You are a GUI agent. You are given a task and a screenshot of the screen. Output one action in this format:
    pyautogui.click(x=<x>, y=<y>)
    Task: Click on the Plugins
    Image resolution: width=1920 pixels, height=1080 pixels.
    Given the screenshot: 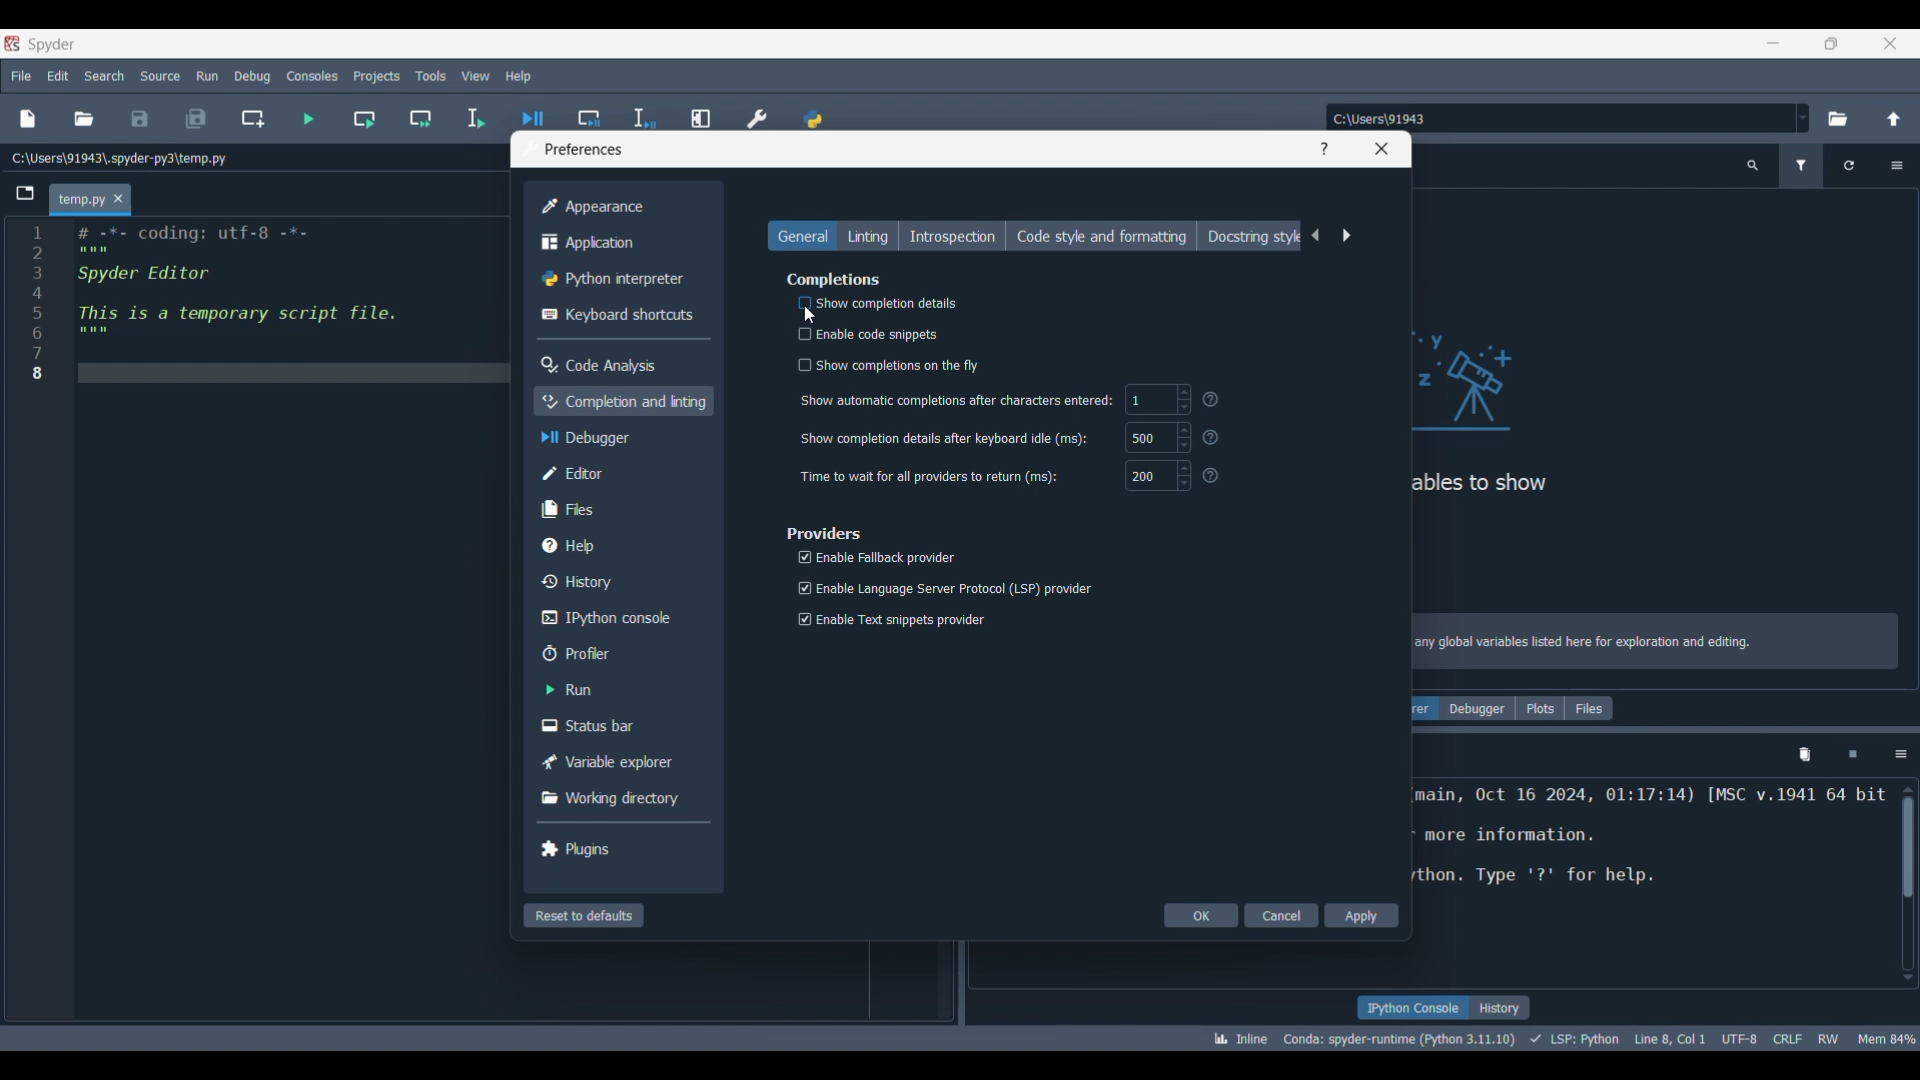 What is the action you would take?
    pyautogui.click(x=618, y=848)
    